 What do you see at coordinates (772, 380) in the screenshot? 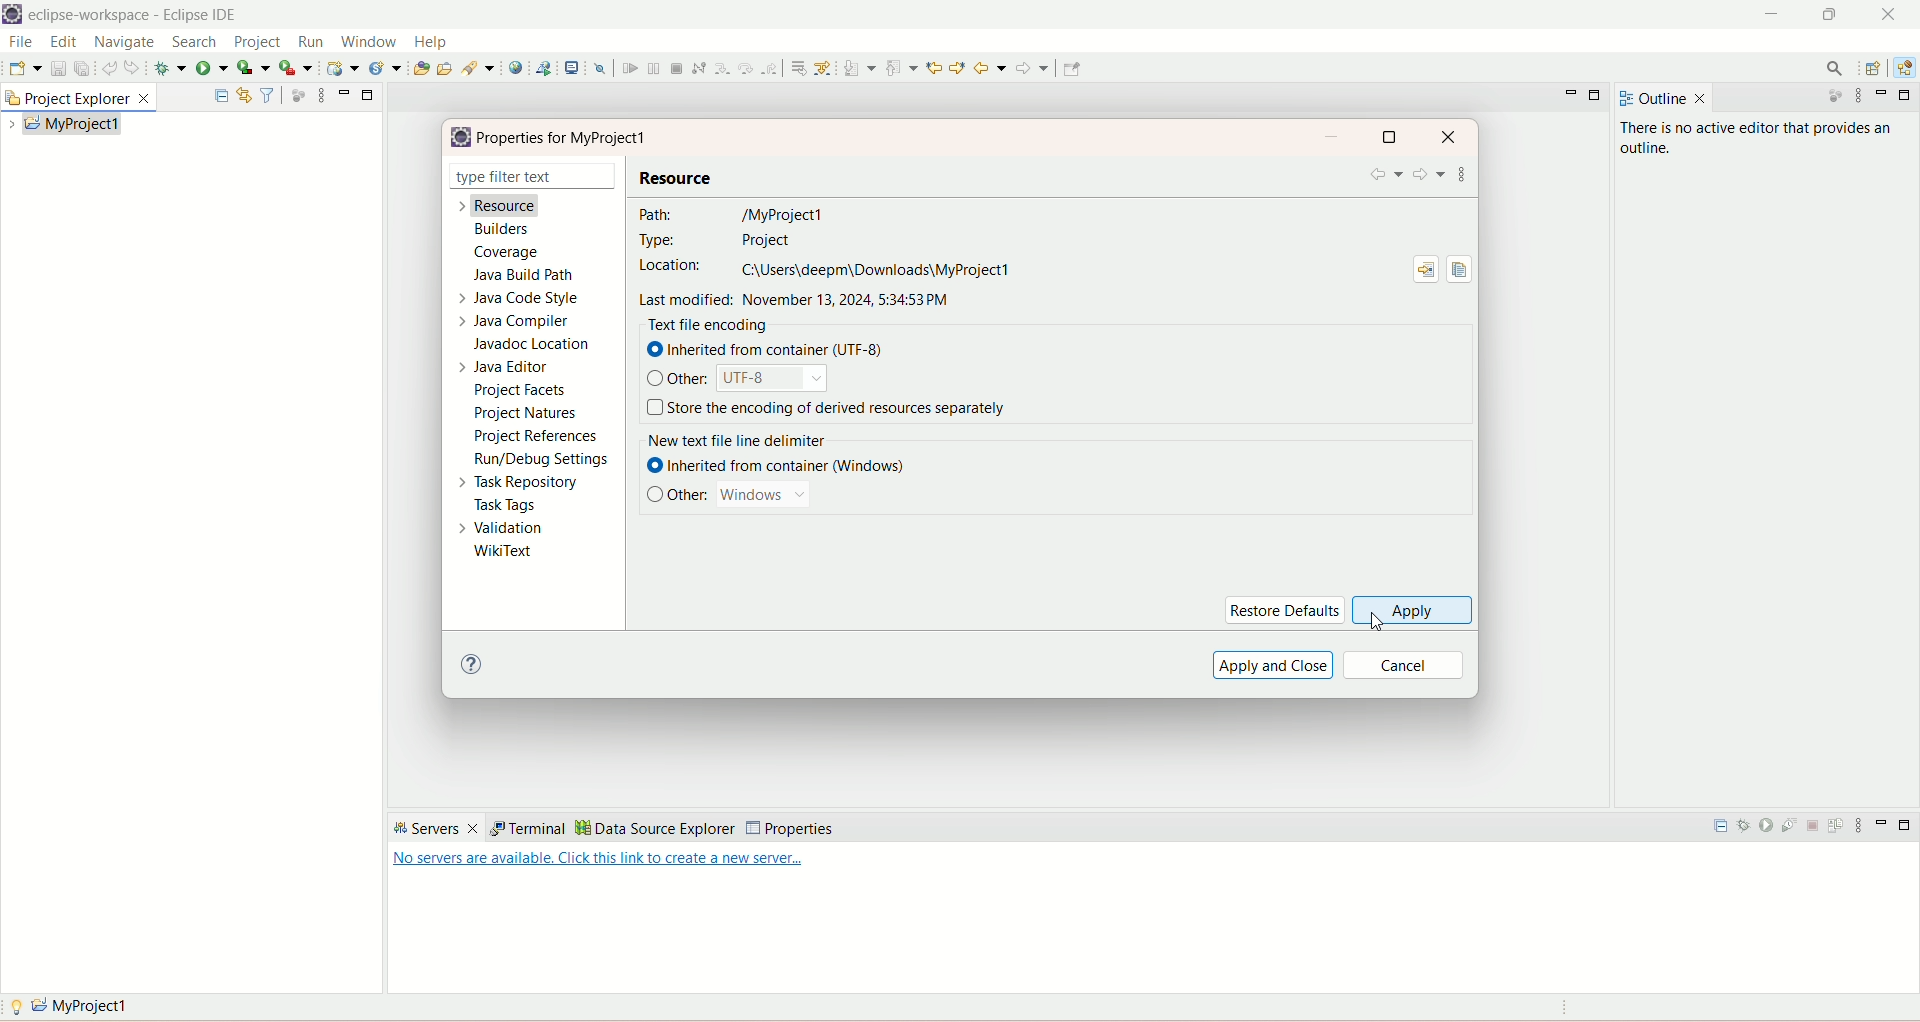
I see `UTF-8` at bounding box center [772, 380].